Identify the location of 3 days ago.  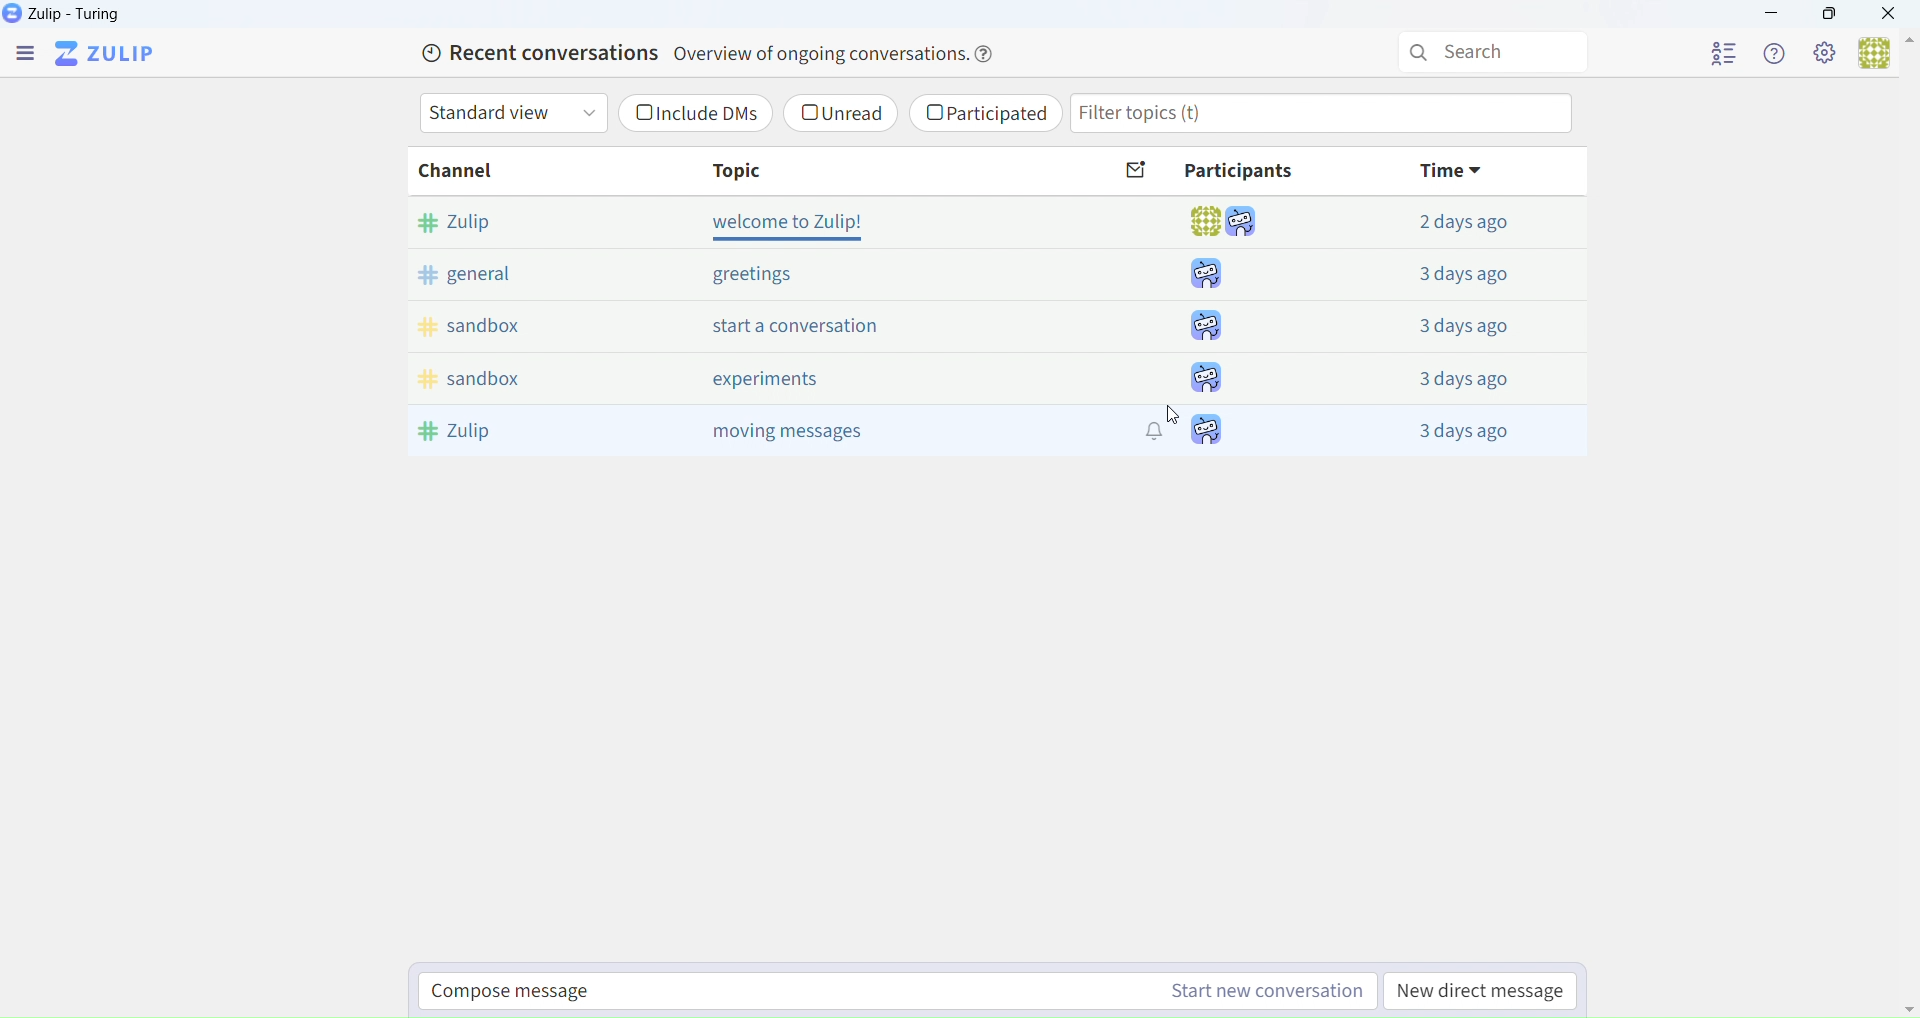
(1477, 277).